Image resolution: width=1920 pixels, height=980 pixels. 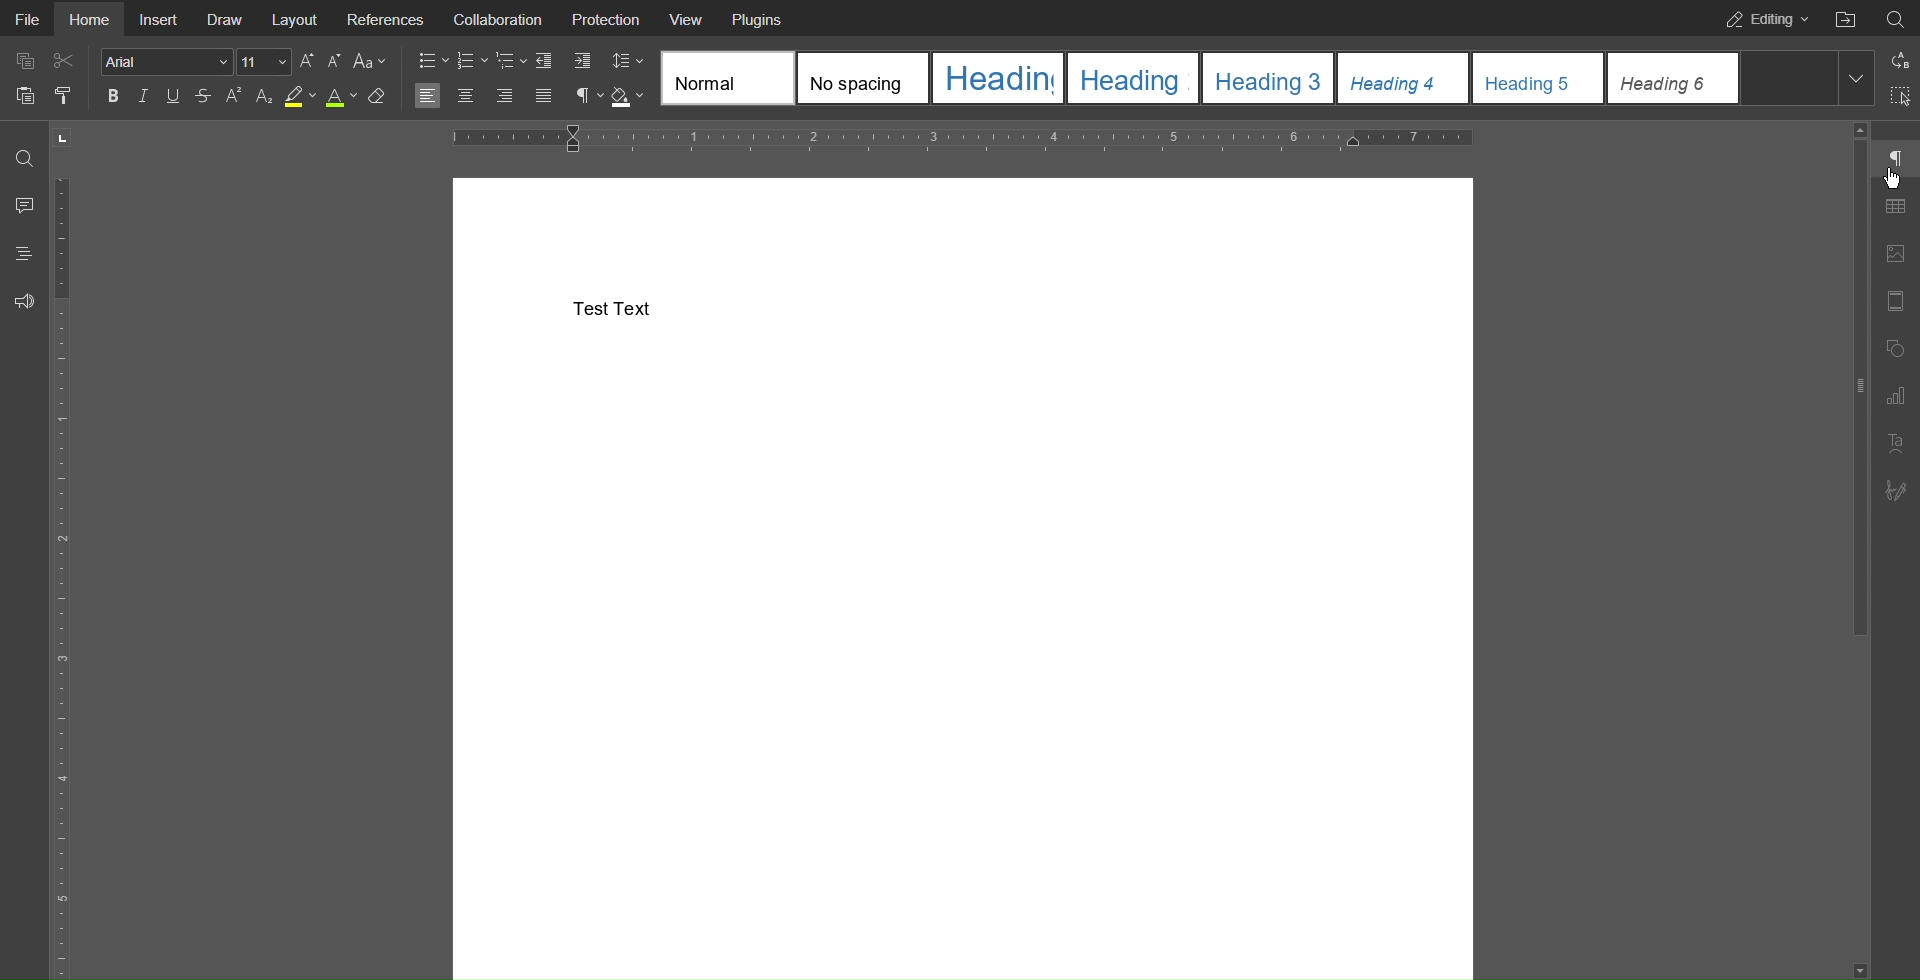 I want to click on Text Cases, so click(x=368, y=61).